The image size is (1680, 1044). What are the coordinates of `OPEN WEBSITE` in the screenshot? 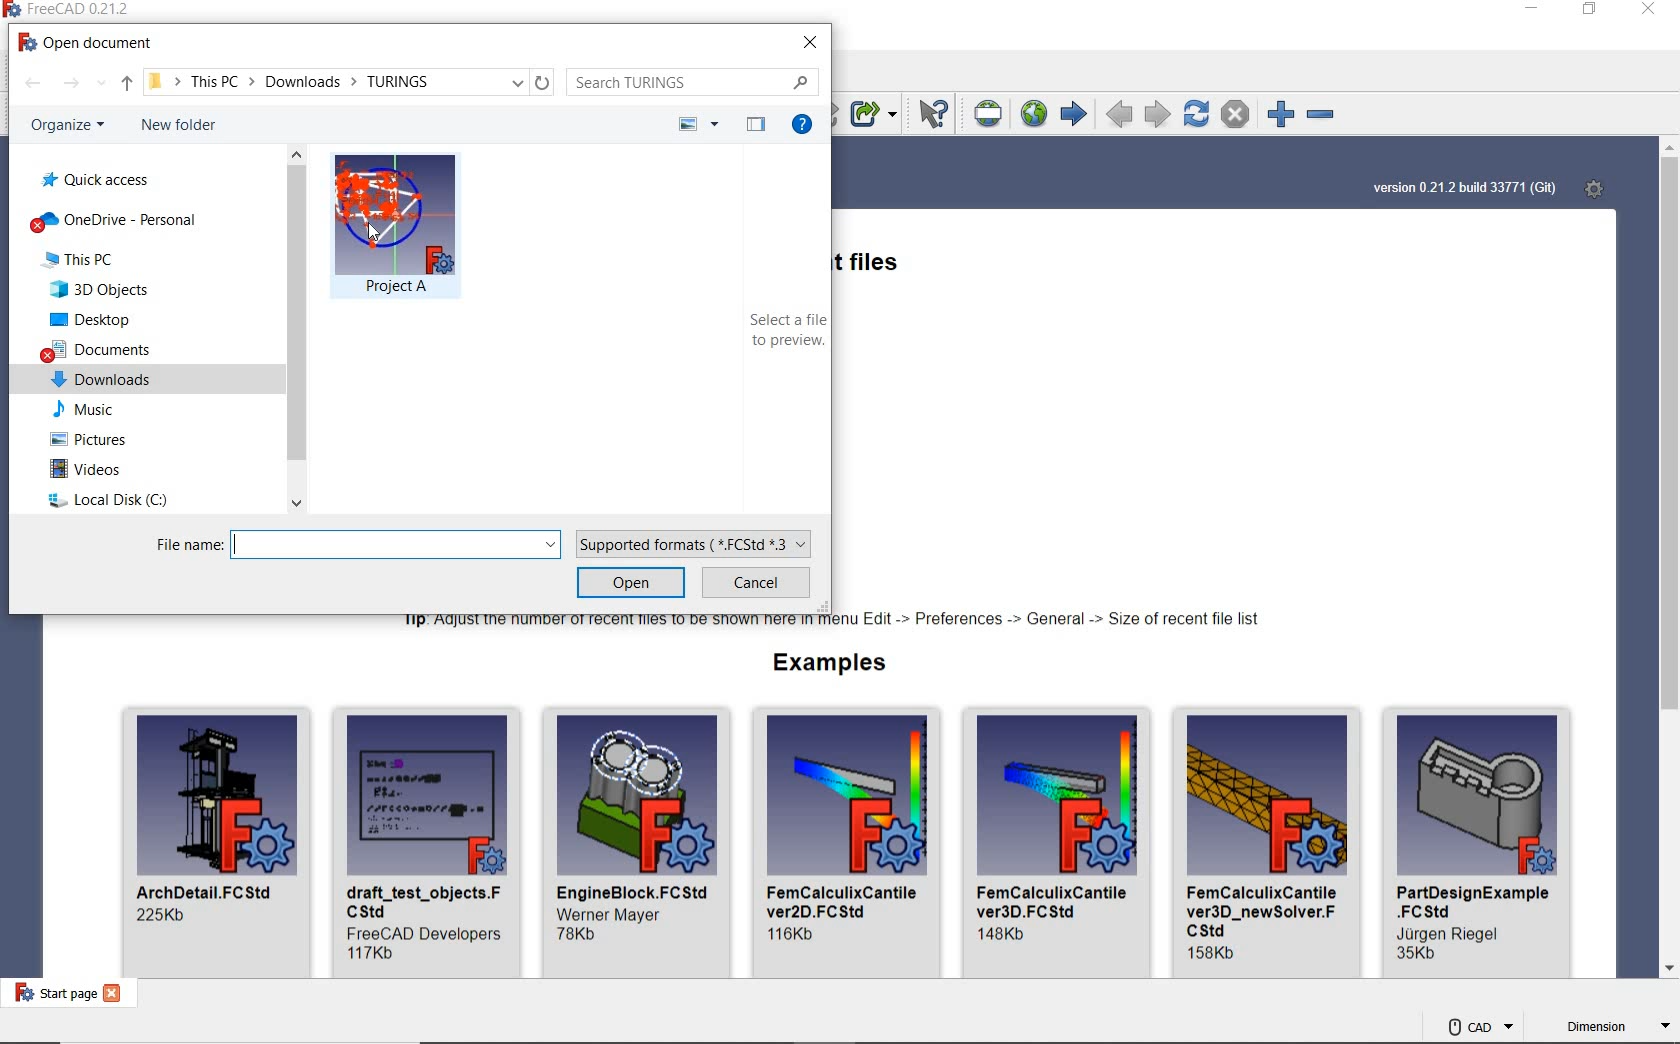 It's located at (1031, 113).